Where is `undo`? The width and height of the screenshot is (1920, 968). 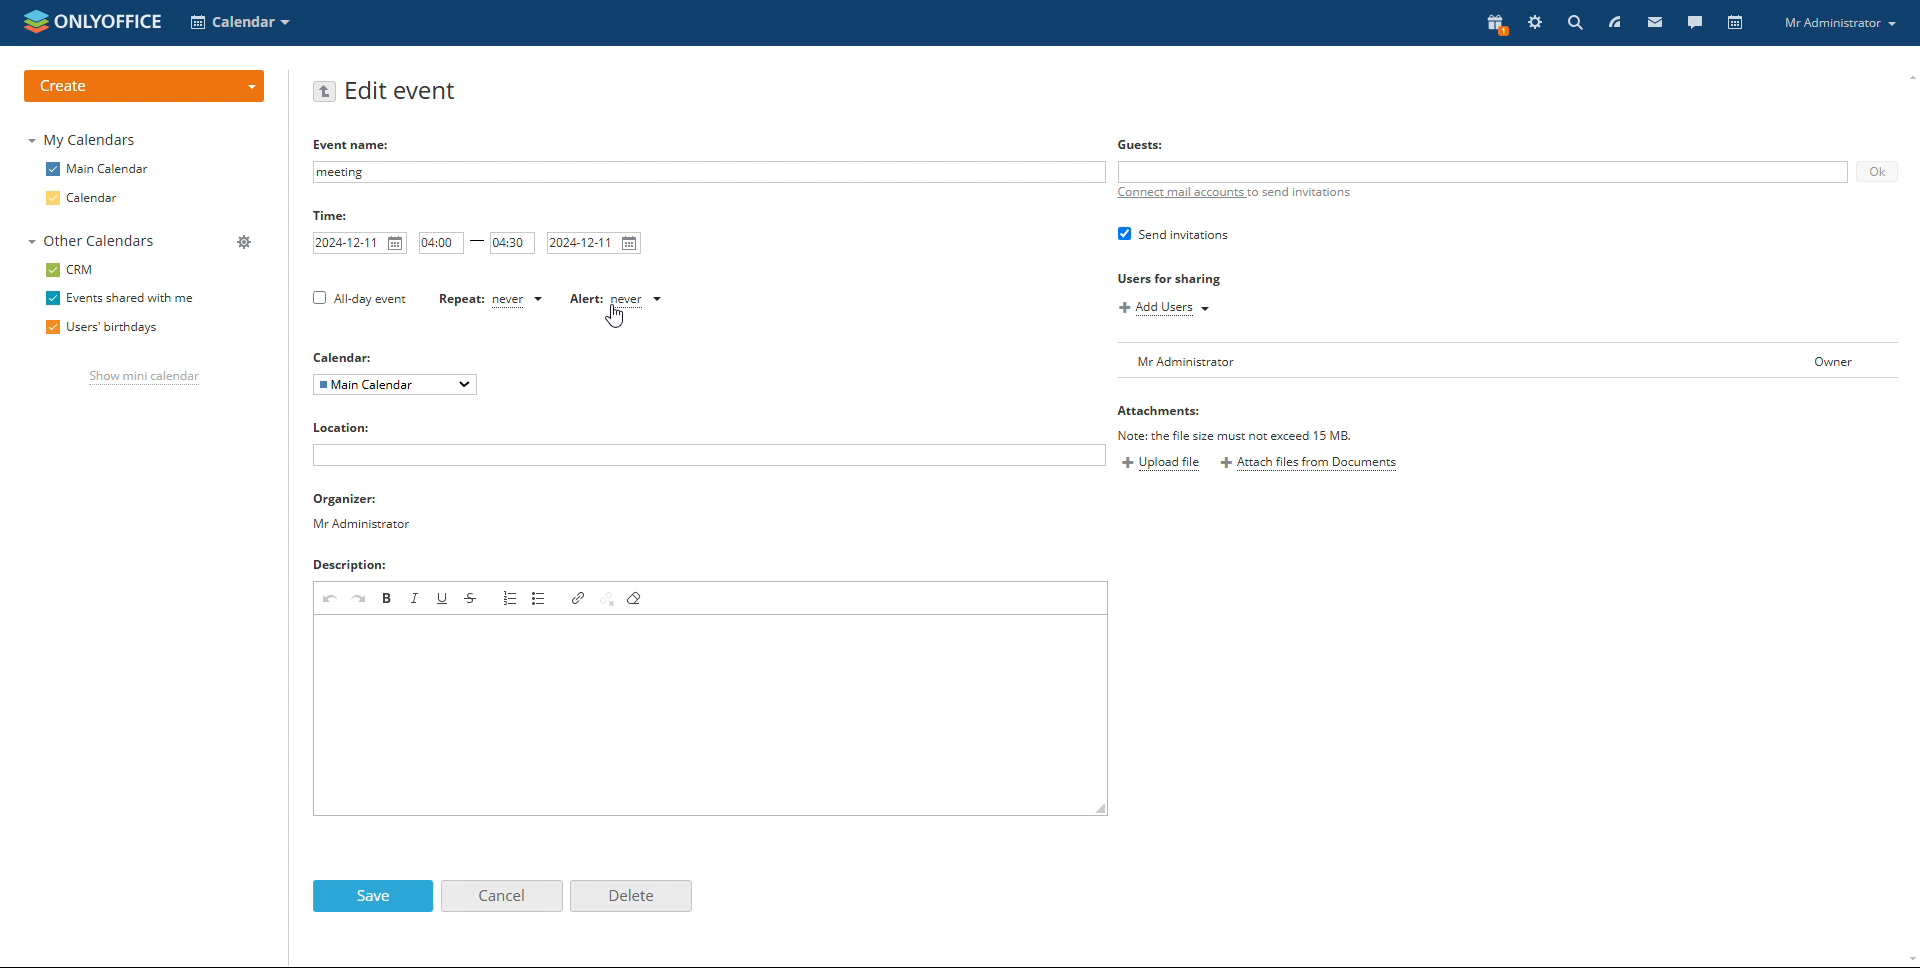 undo is located at coordinates (330, 598).